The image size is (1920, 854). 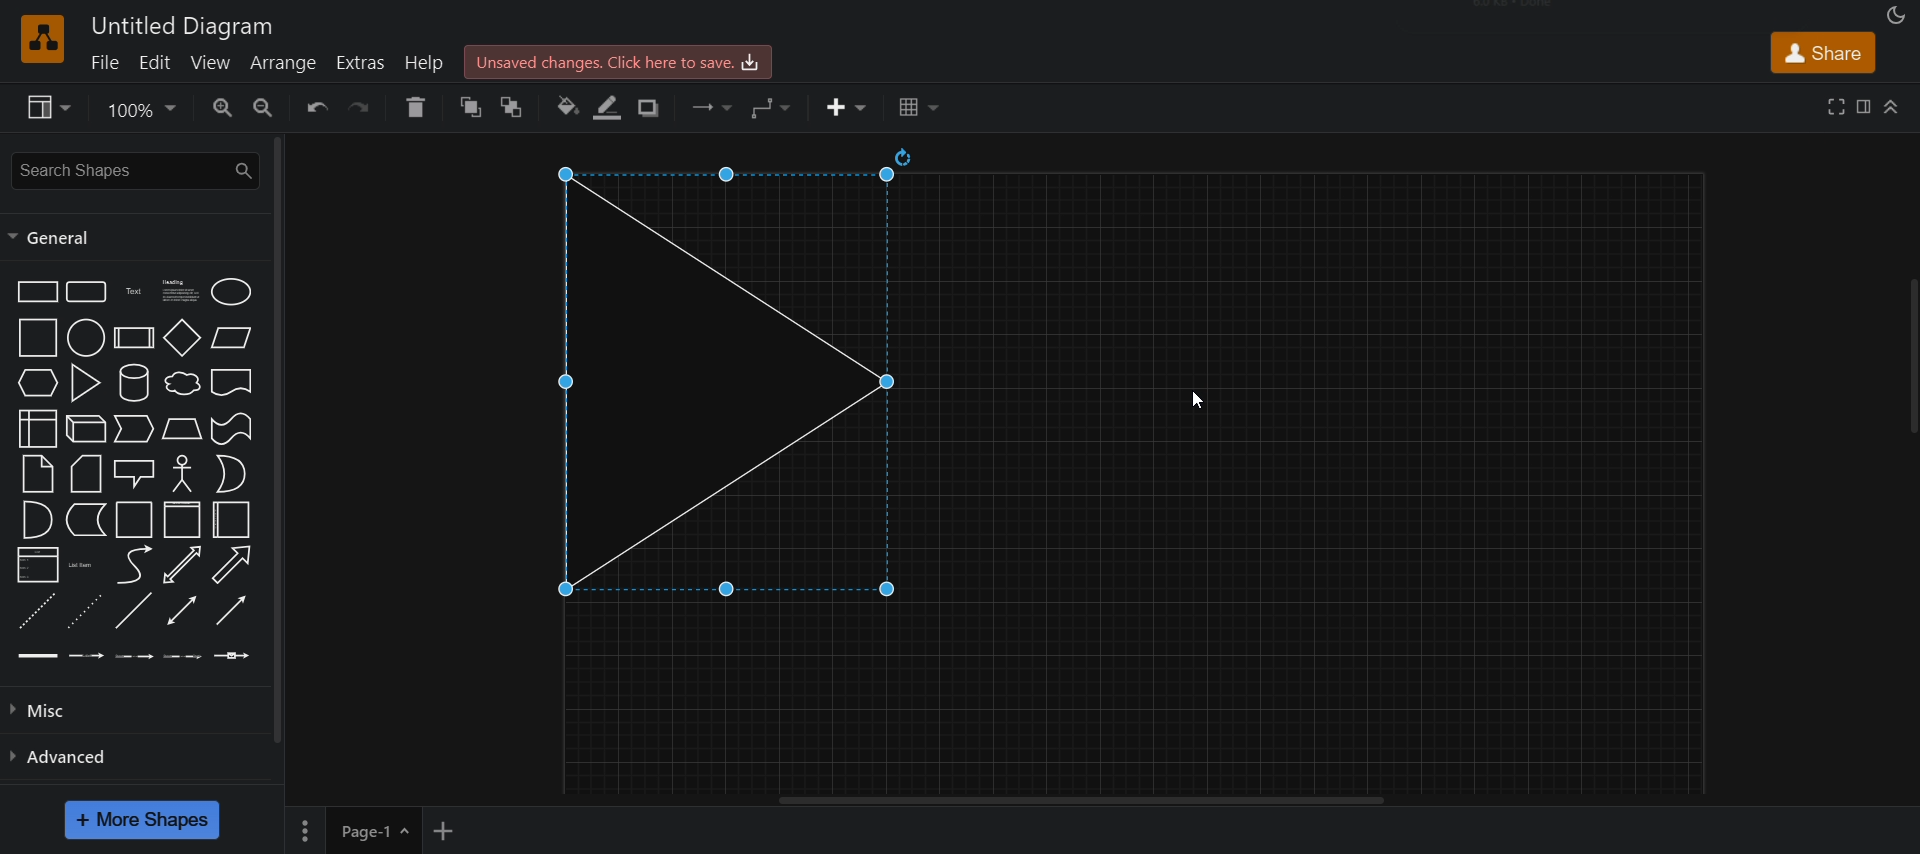 I want to click on more shapes, so click(x=145, y=820).